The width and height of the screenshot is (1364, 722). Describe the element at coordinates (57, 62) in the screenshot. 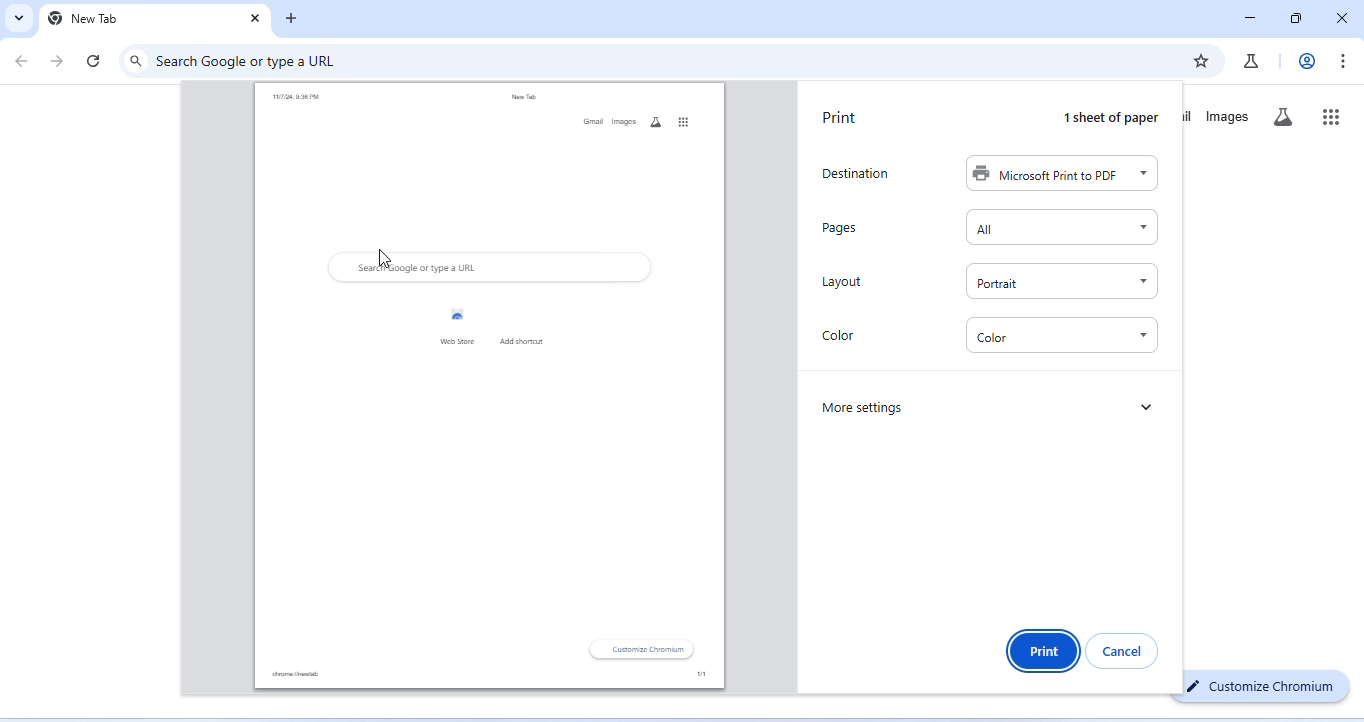

I see `go forward` at that location.